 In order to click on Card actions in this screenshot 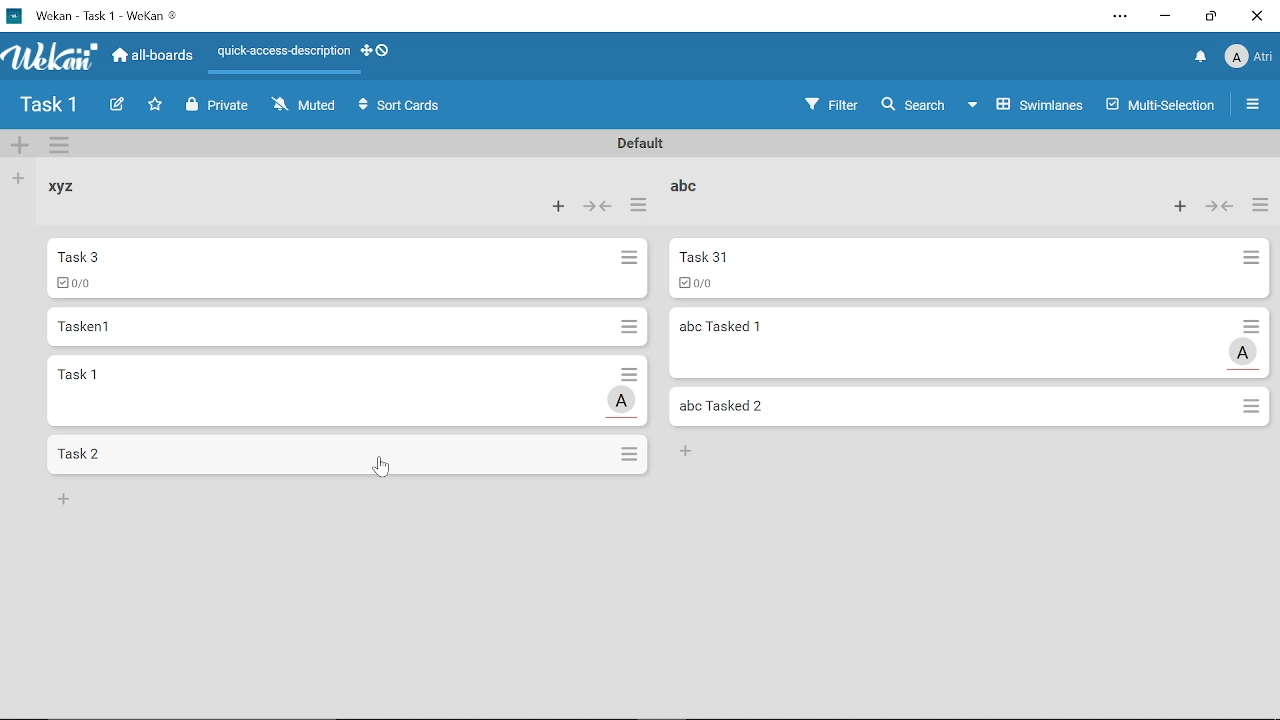, I will do `click(631, 261)`.